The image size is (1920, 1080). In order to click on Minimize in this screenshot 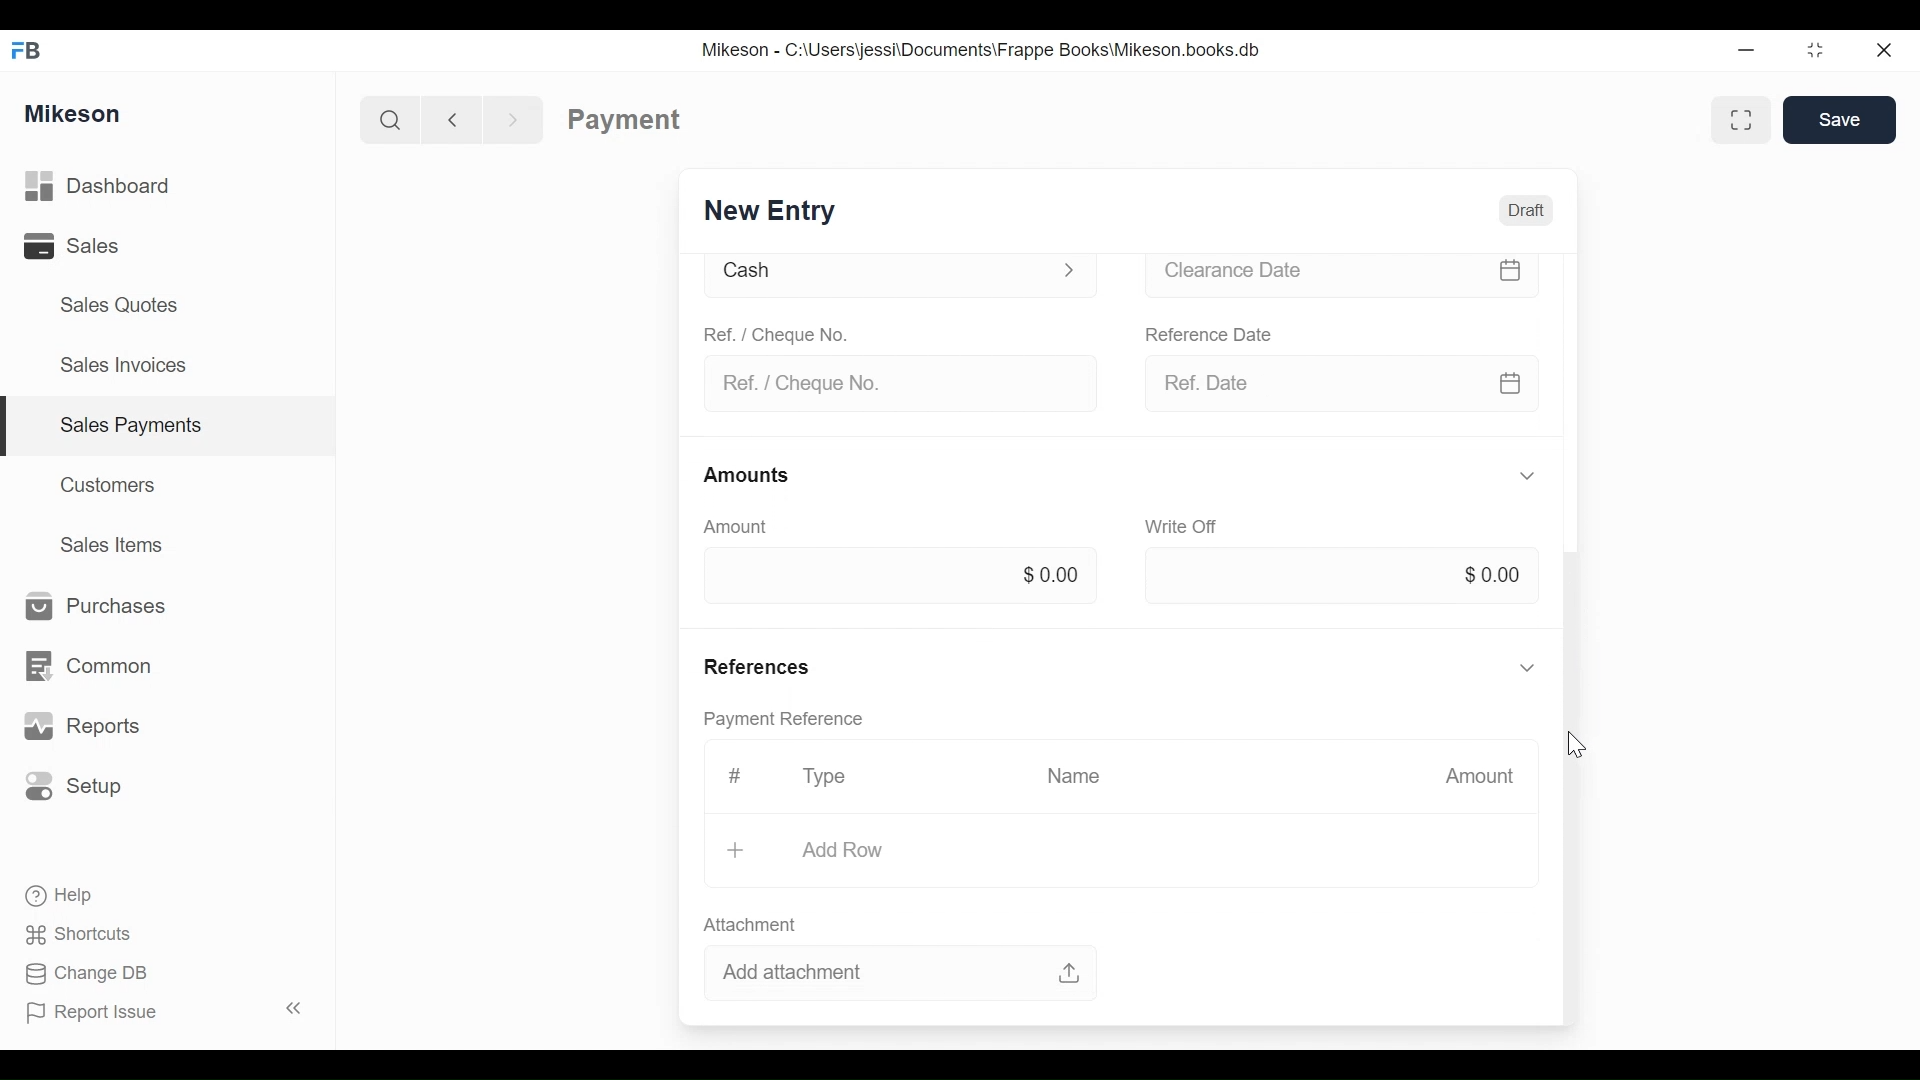, I will do `click(1746, 53)`.